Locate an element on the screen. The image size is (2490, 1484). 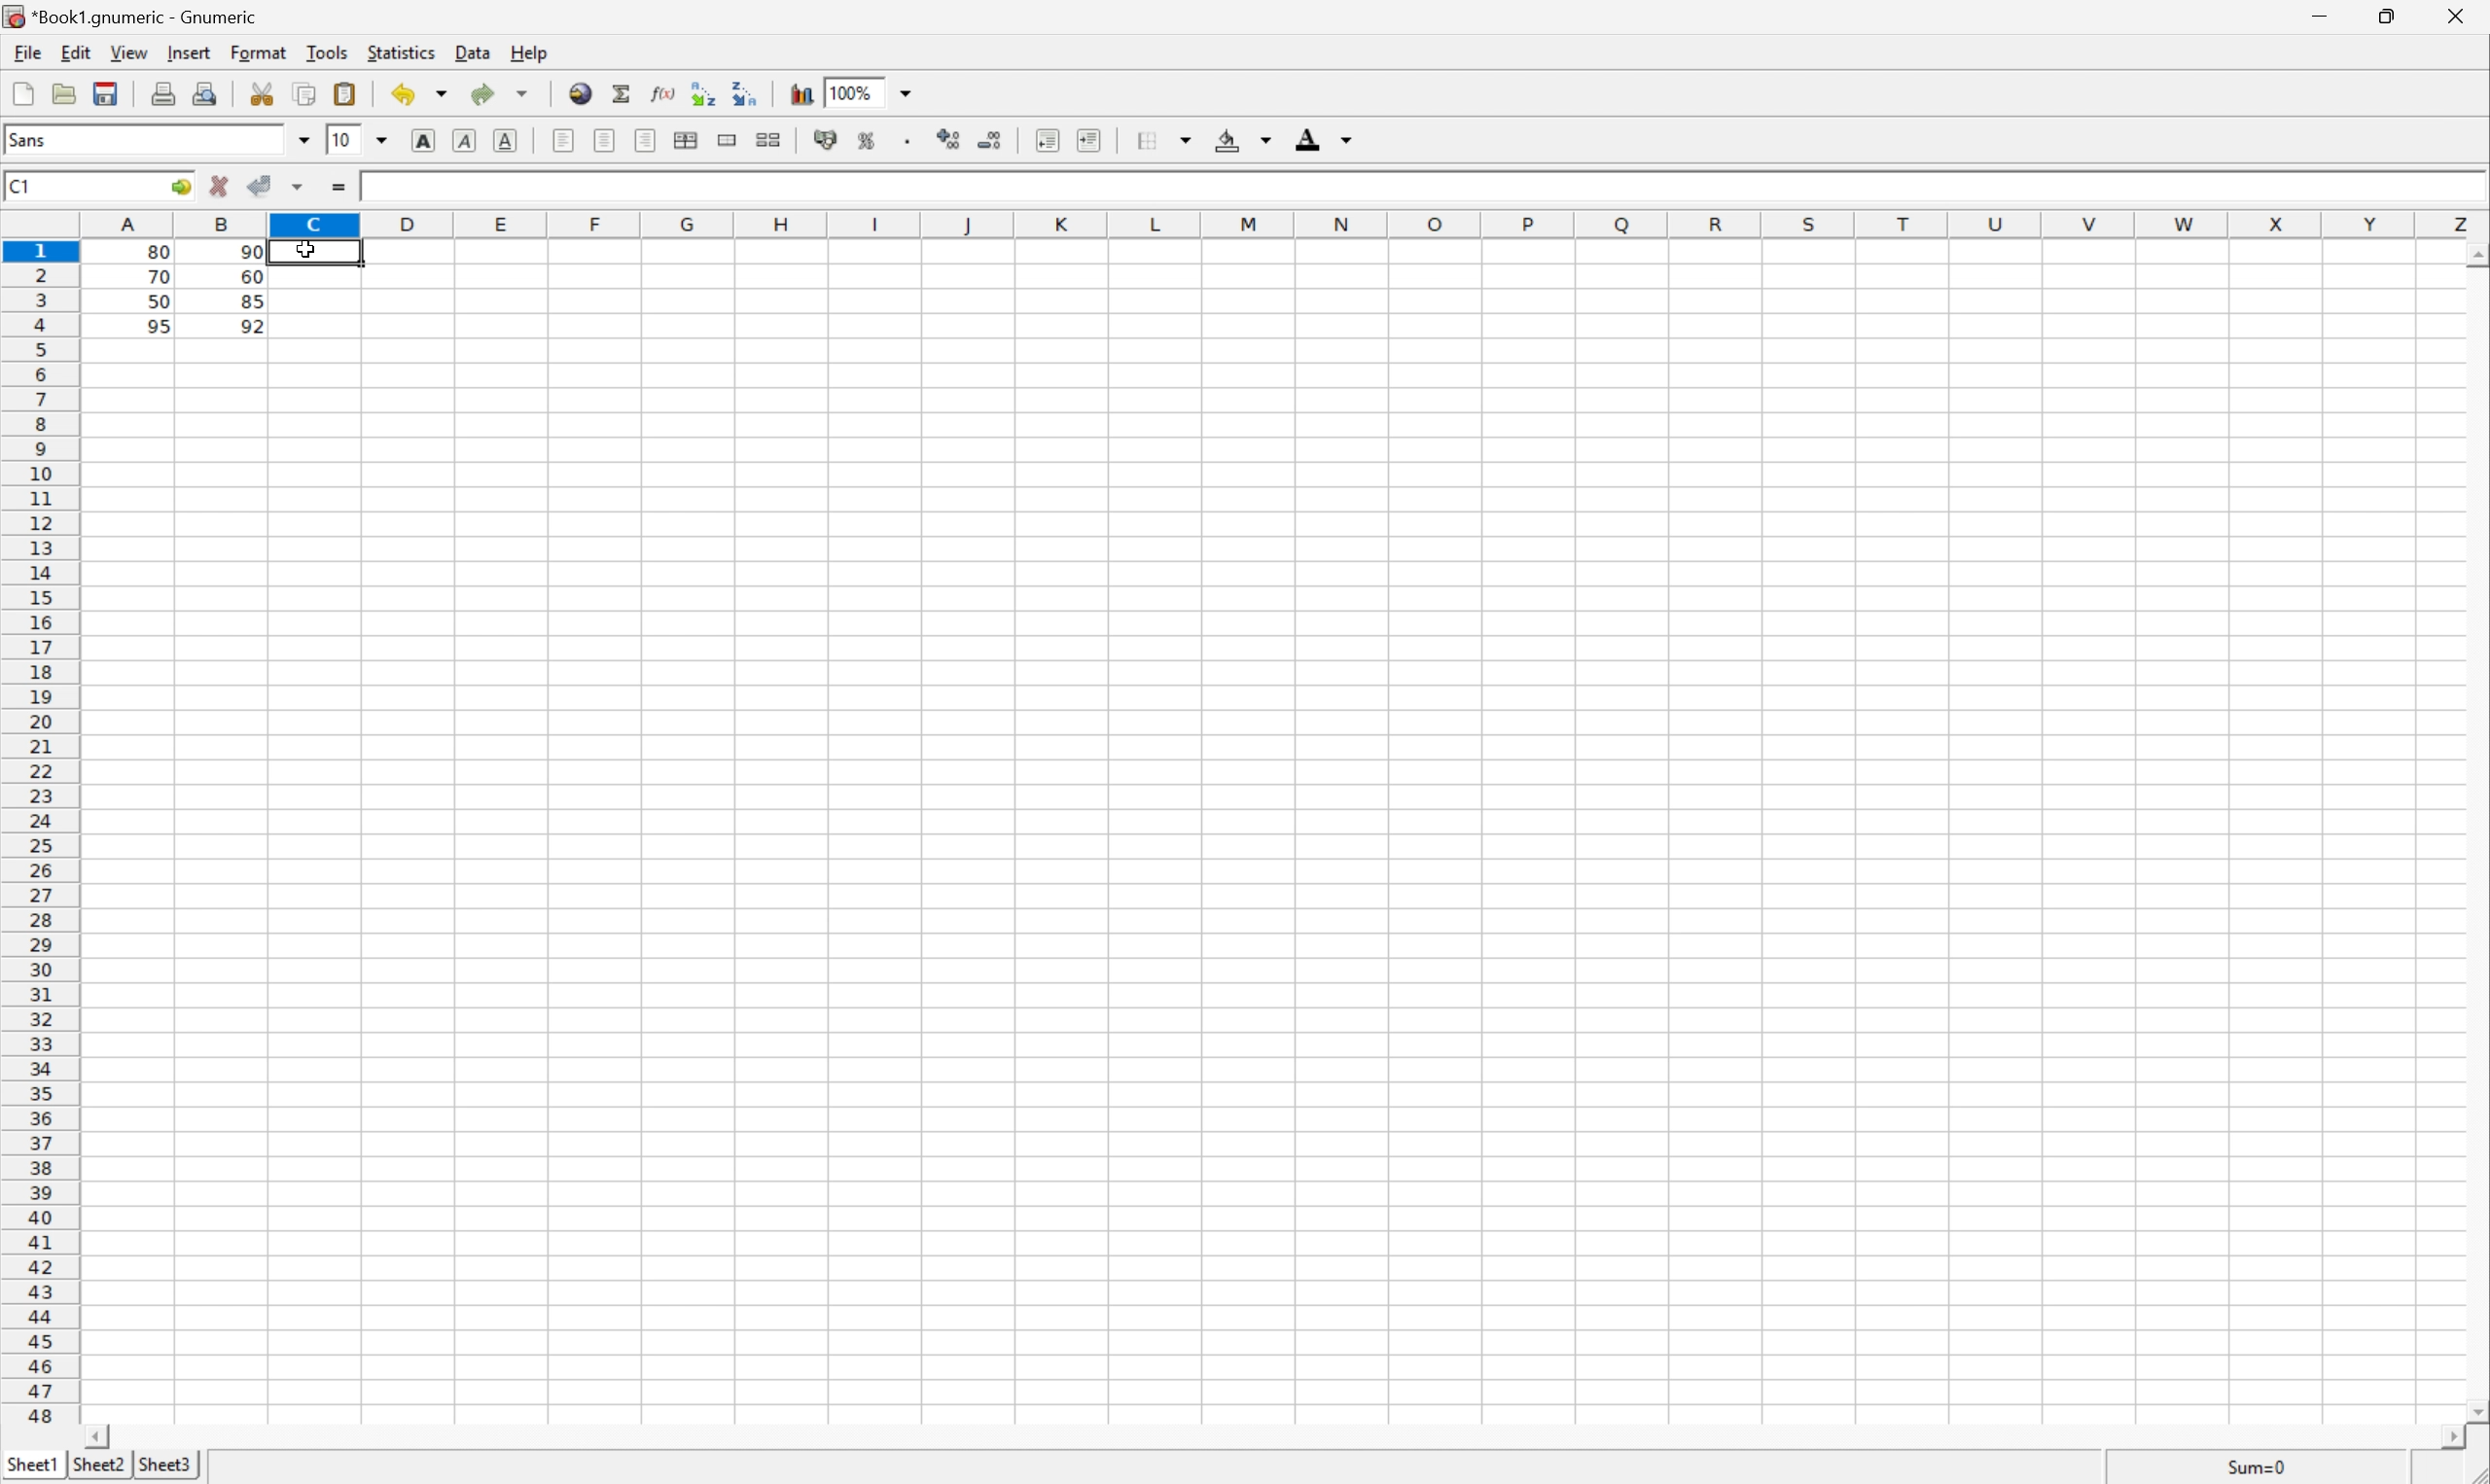
Save the document is located at coordinates (64, 93).